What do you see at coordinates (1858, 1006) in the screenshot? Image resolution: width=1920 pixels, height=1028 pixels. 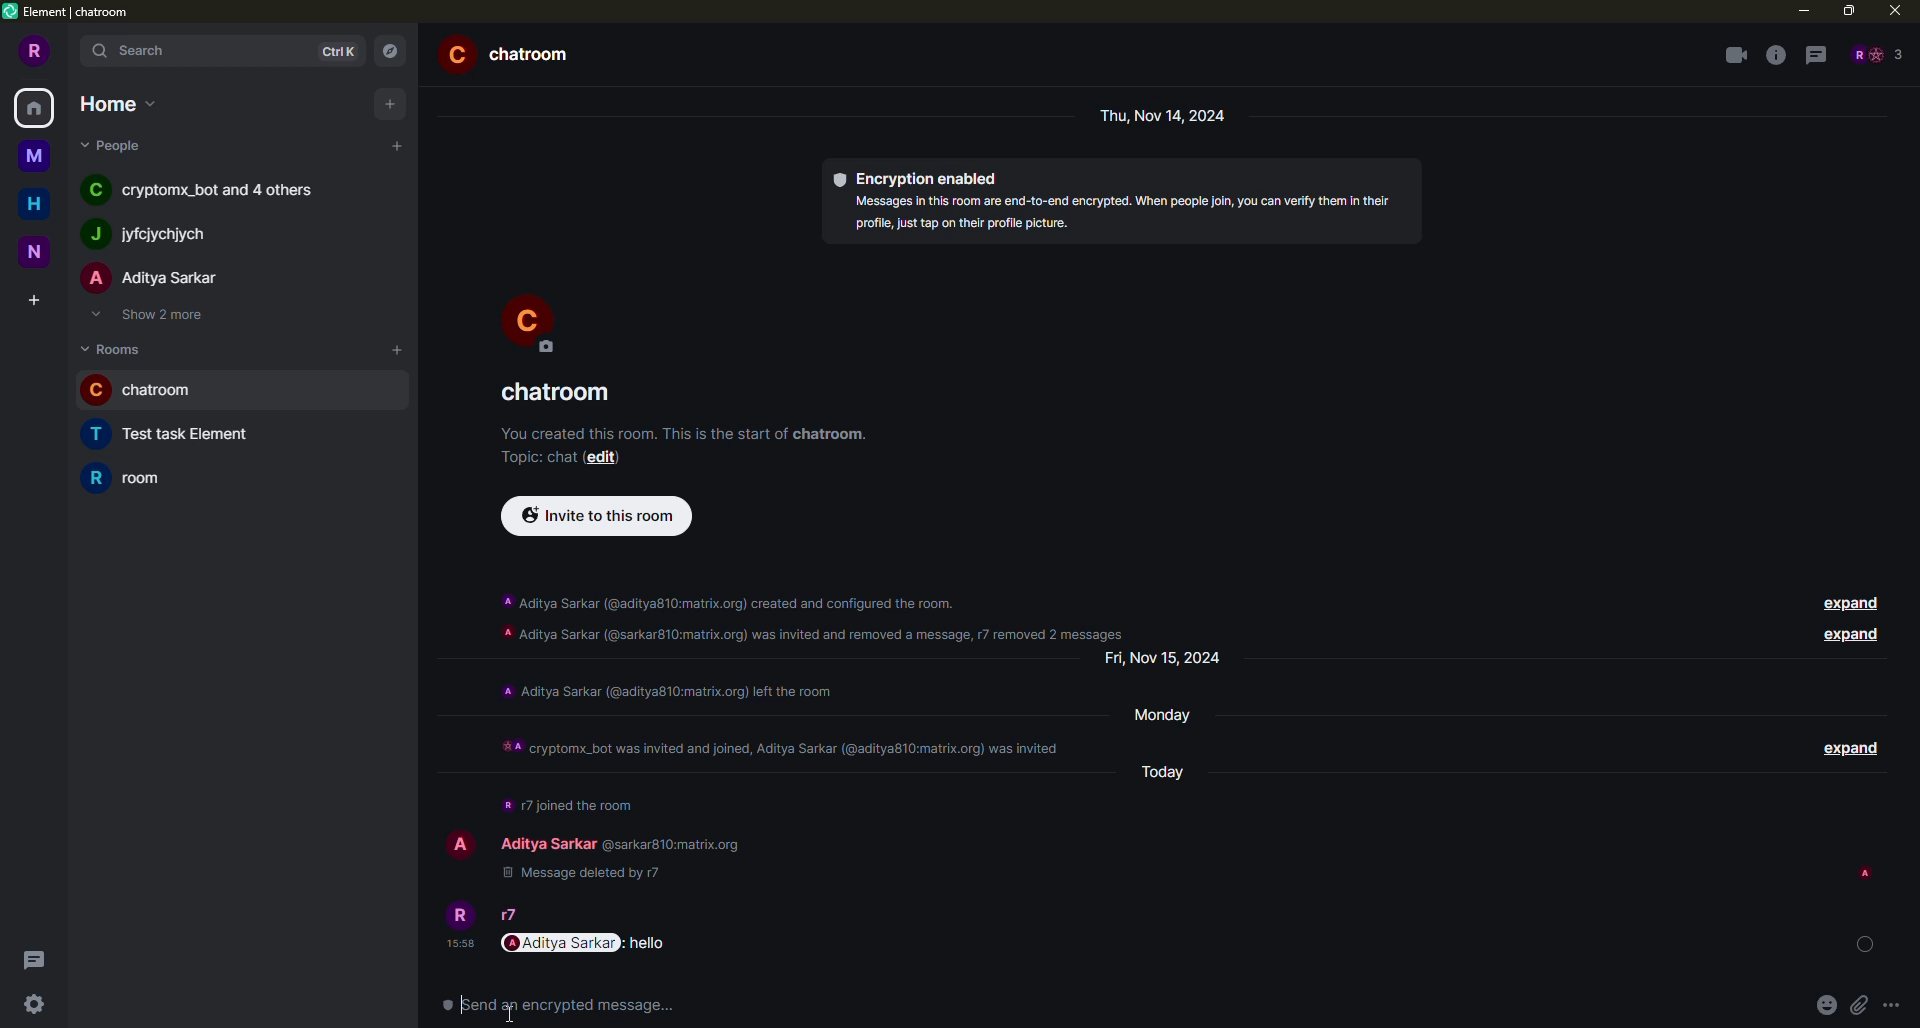 I see `more` at bounding box center [1858, 1006].